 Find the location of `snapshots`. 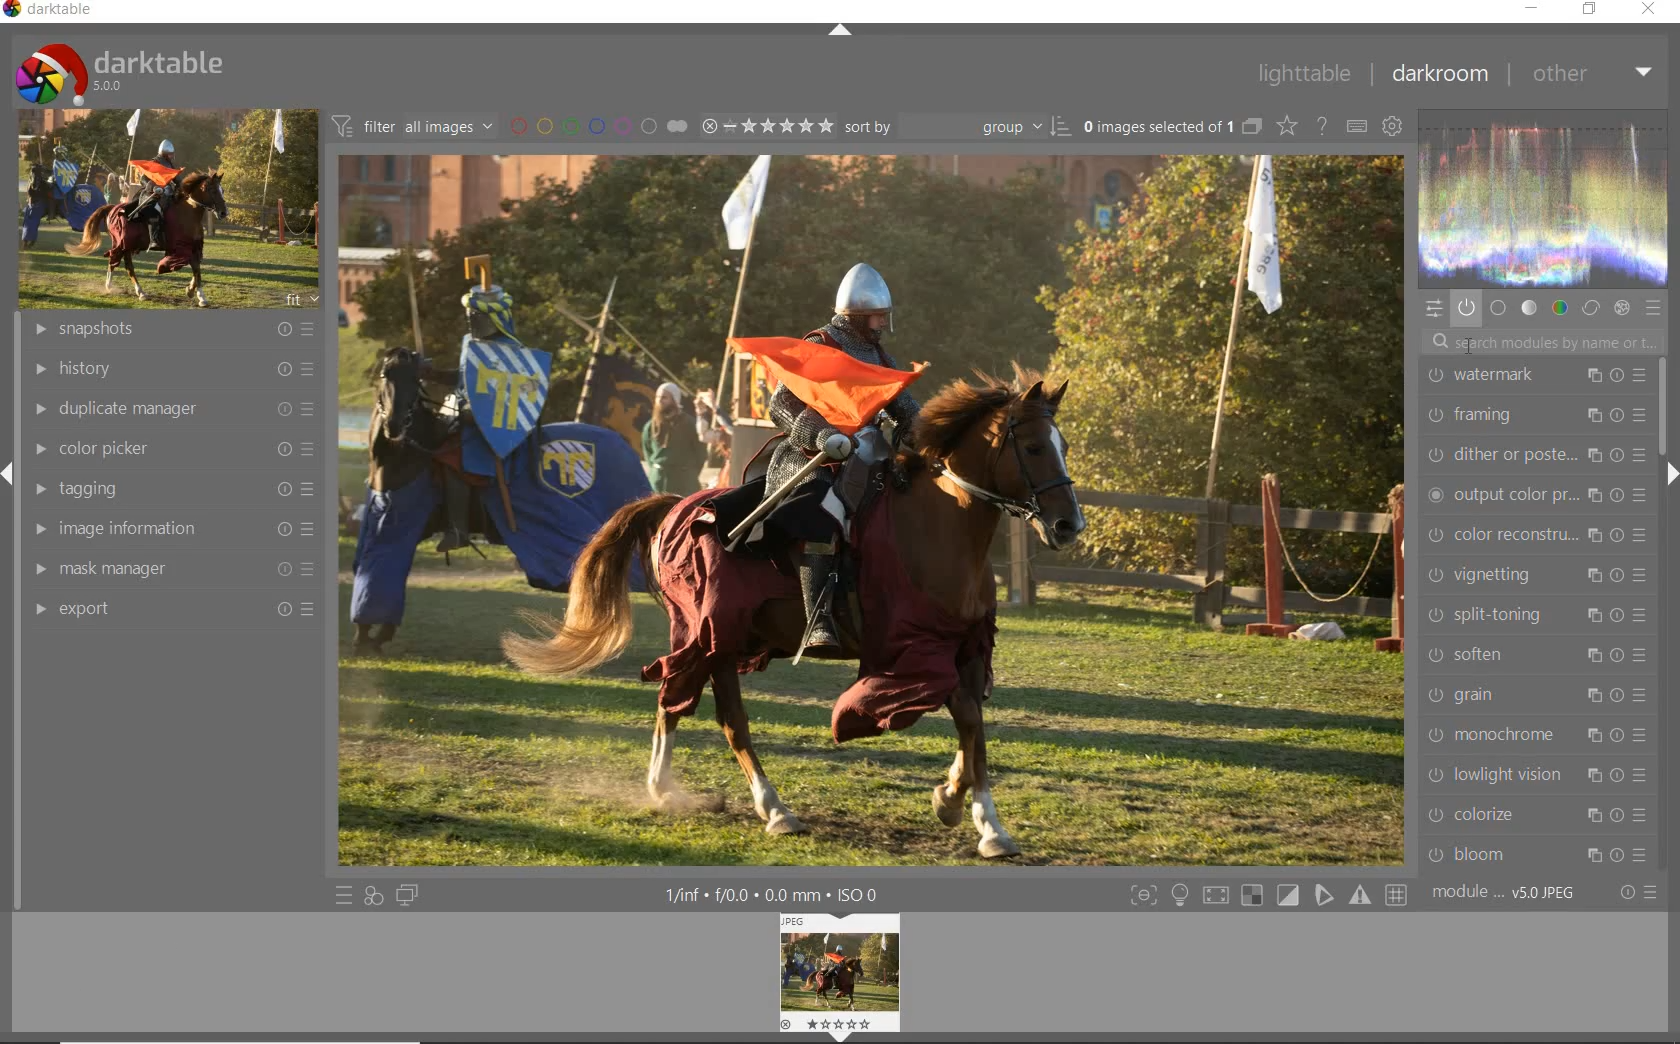

snapshots is located at coordinates (176, 330).